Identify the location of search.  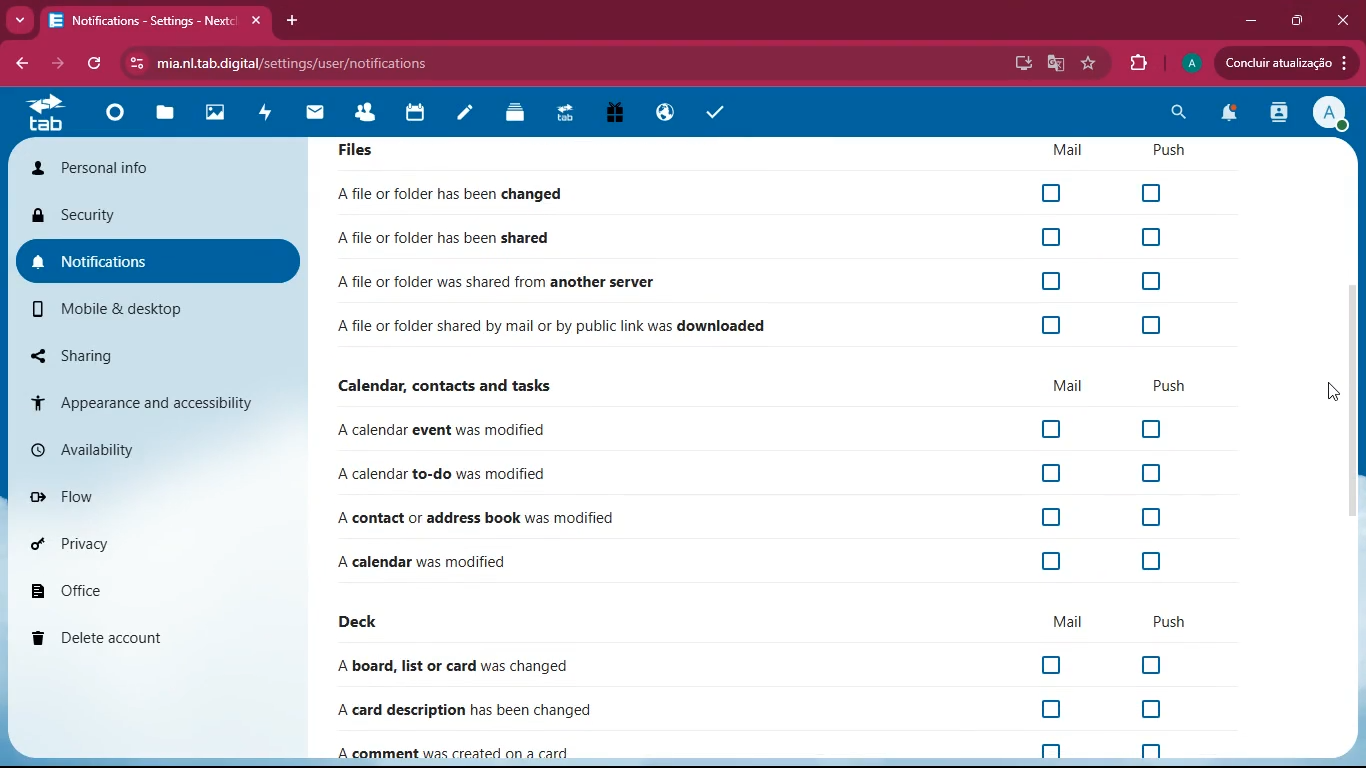
(1178, 113).